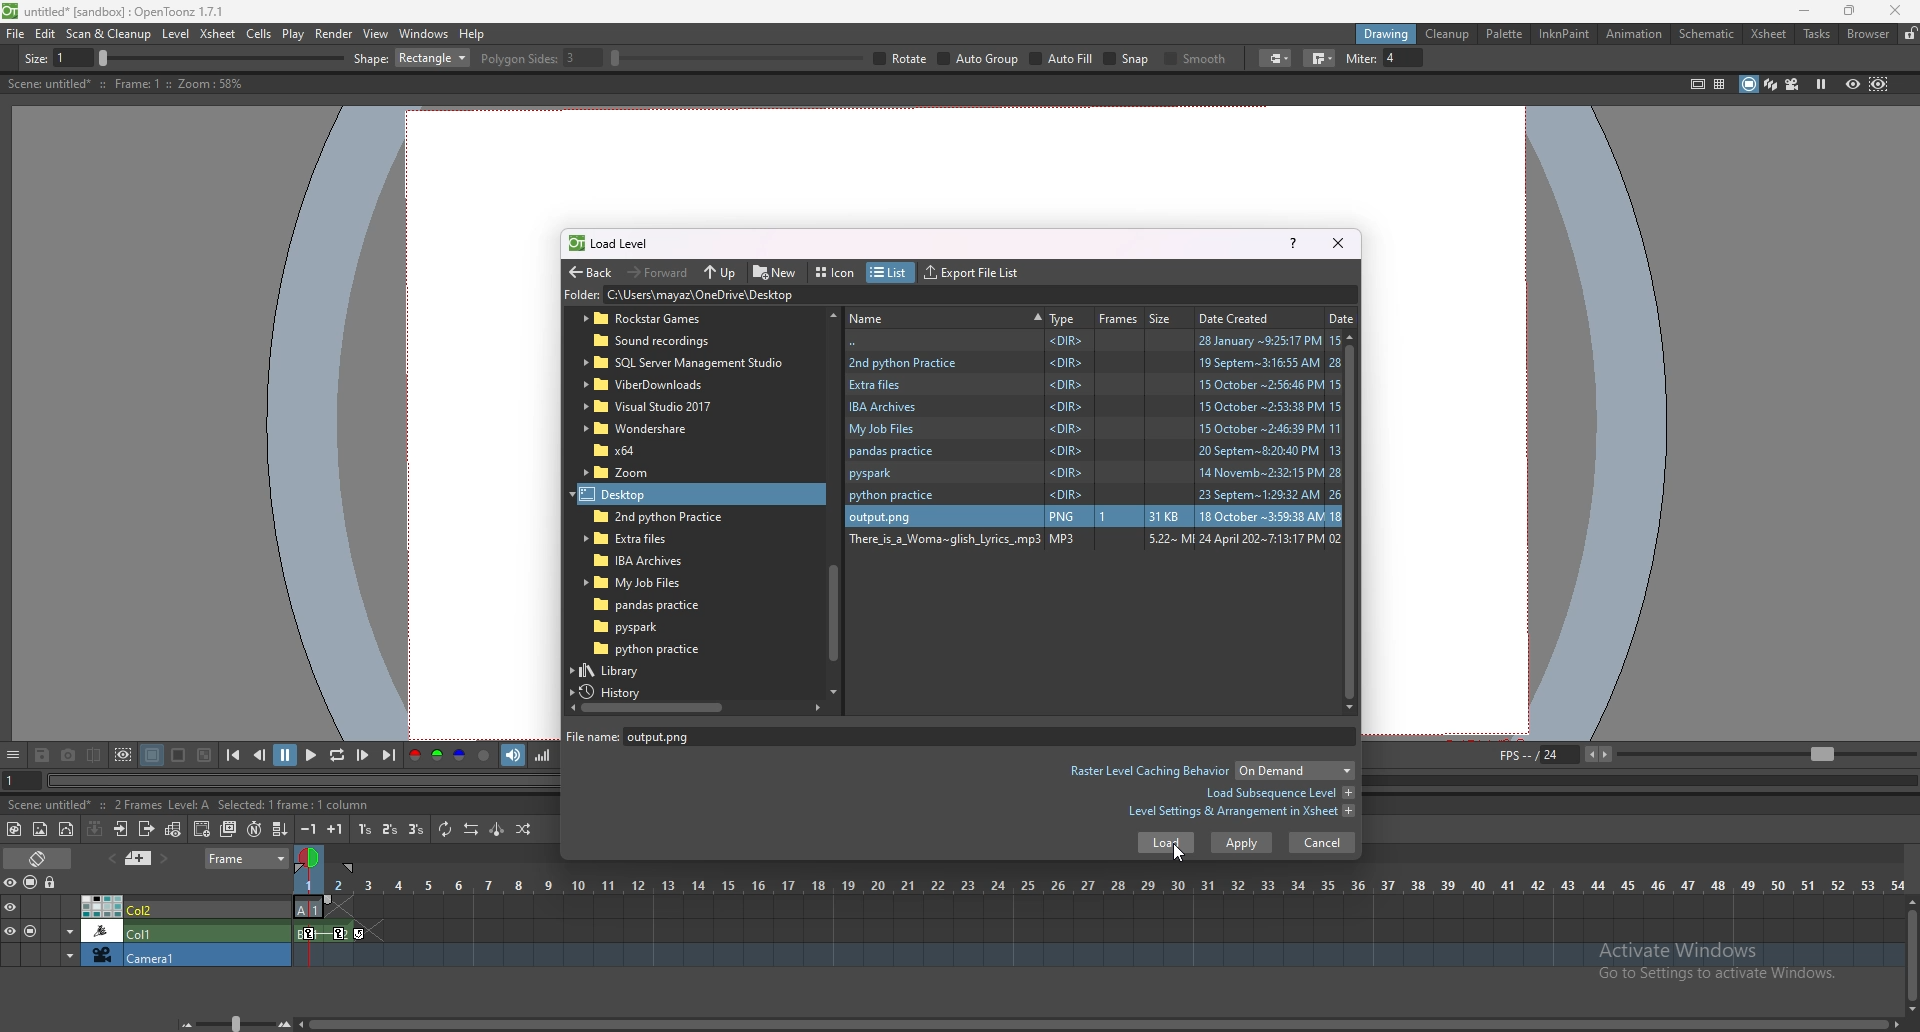 This screenshot has height=1032, width=1920. Describe the element at coordinates (294, 34) in the screenshot. I see `play` at that location.